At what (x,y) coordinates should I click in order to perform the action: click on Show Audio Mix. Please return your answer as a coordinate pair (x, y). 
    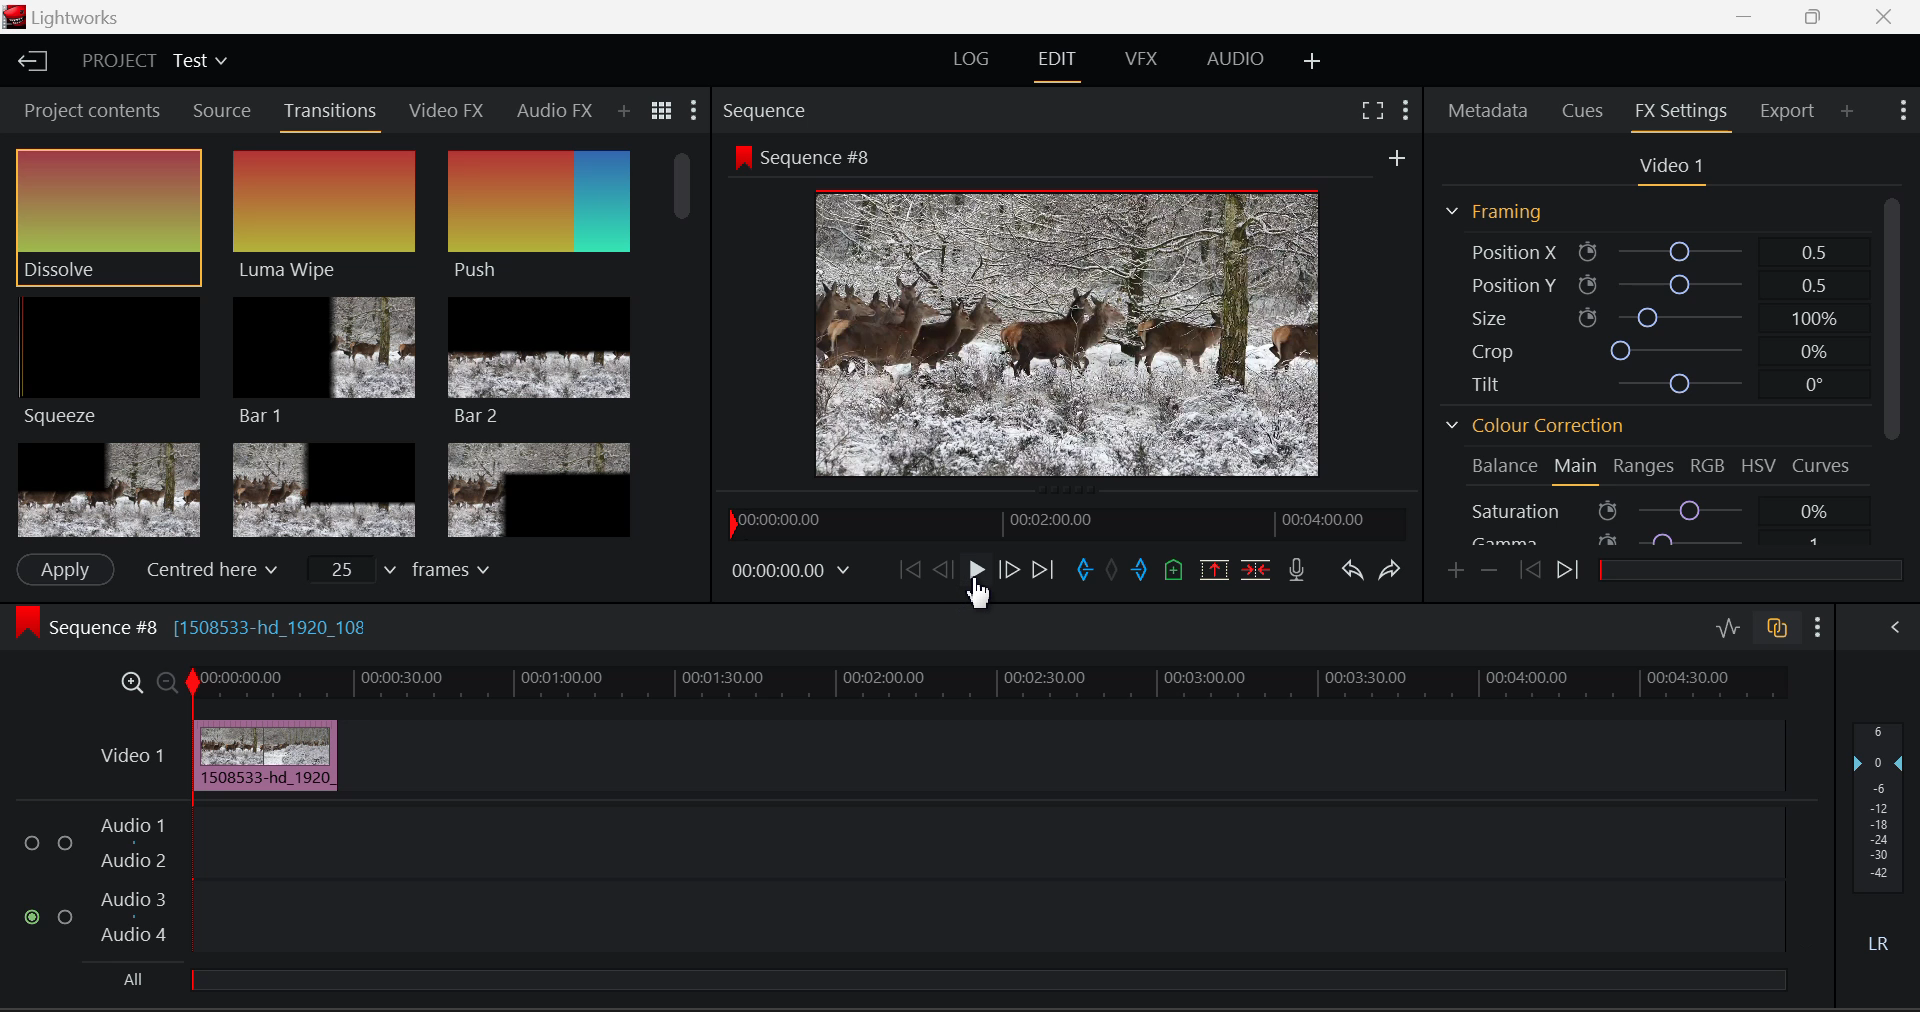
    Looking at the image, I should click on (1896, 630).